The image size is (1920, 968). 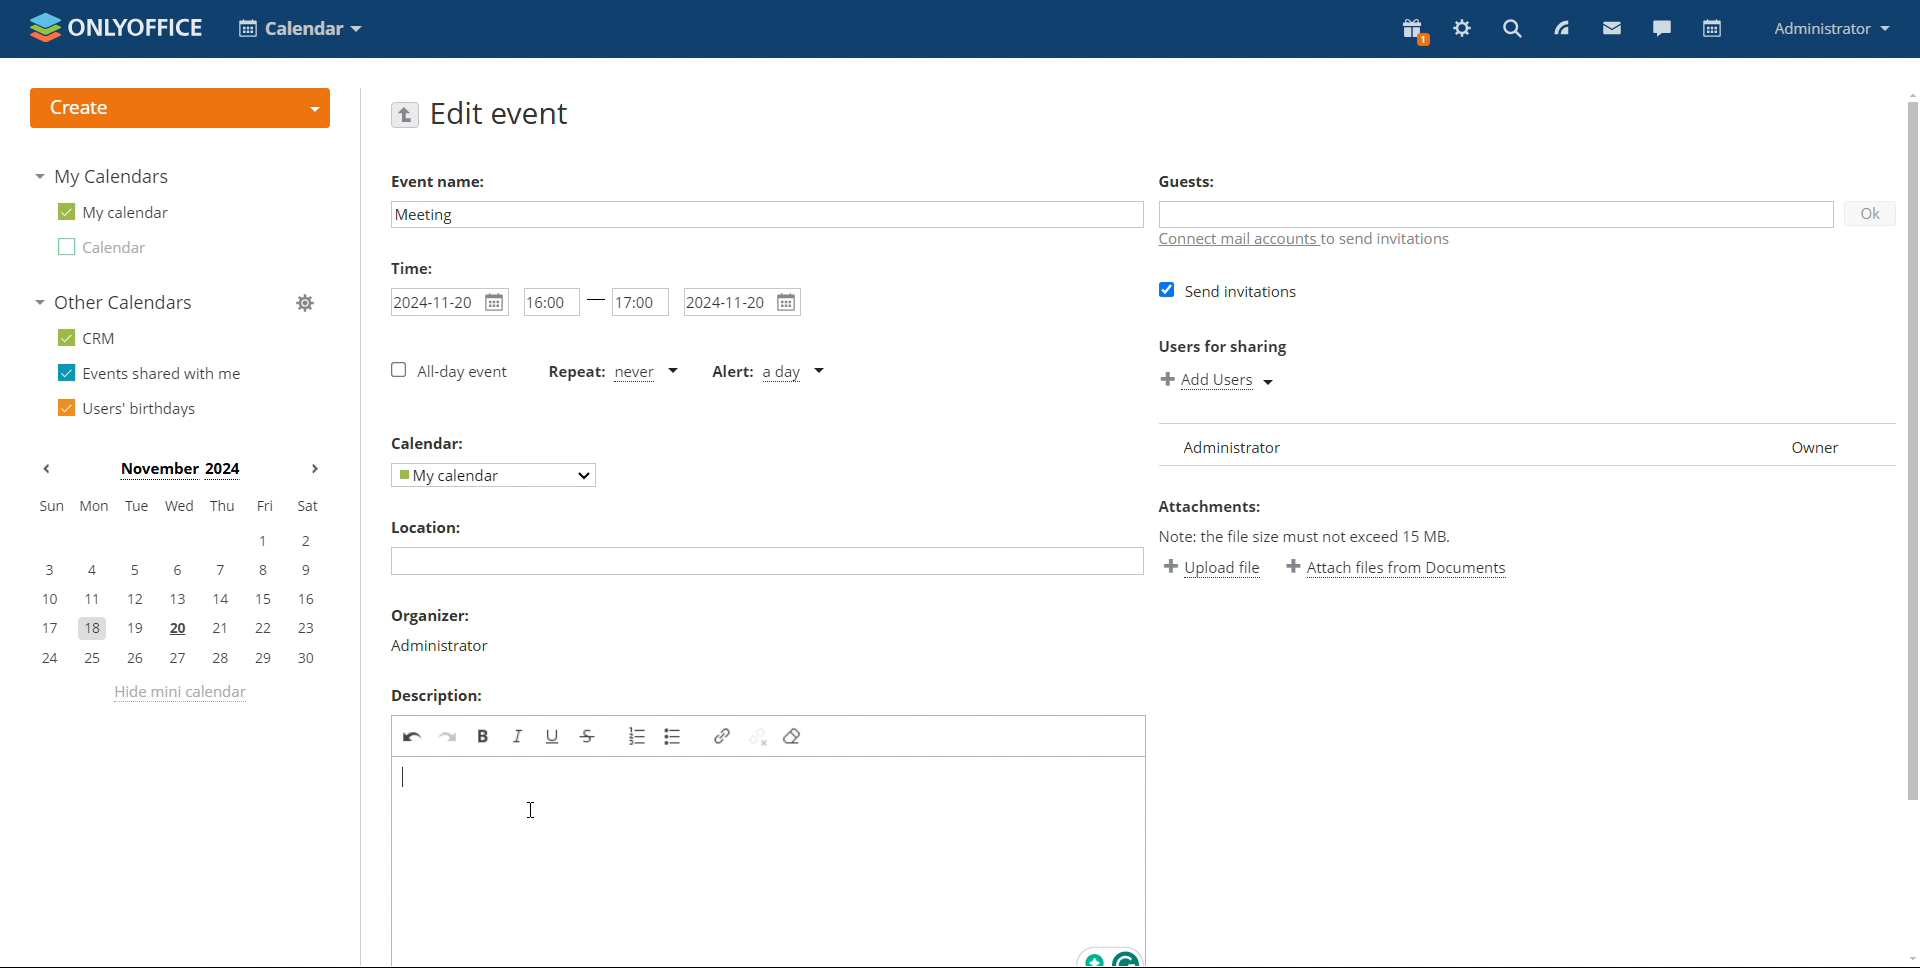 What do you see at coordinates (449, 372) in the screenshot?
I see `all-day event` at bounding box center [449, 372].